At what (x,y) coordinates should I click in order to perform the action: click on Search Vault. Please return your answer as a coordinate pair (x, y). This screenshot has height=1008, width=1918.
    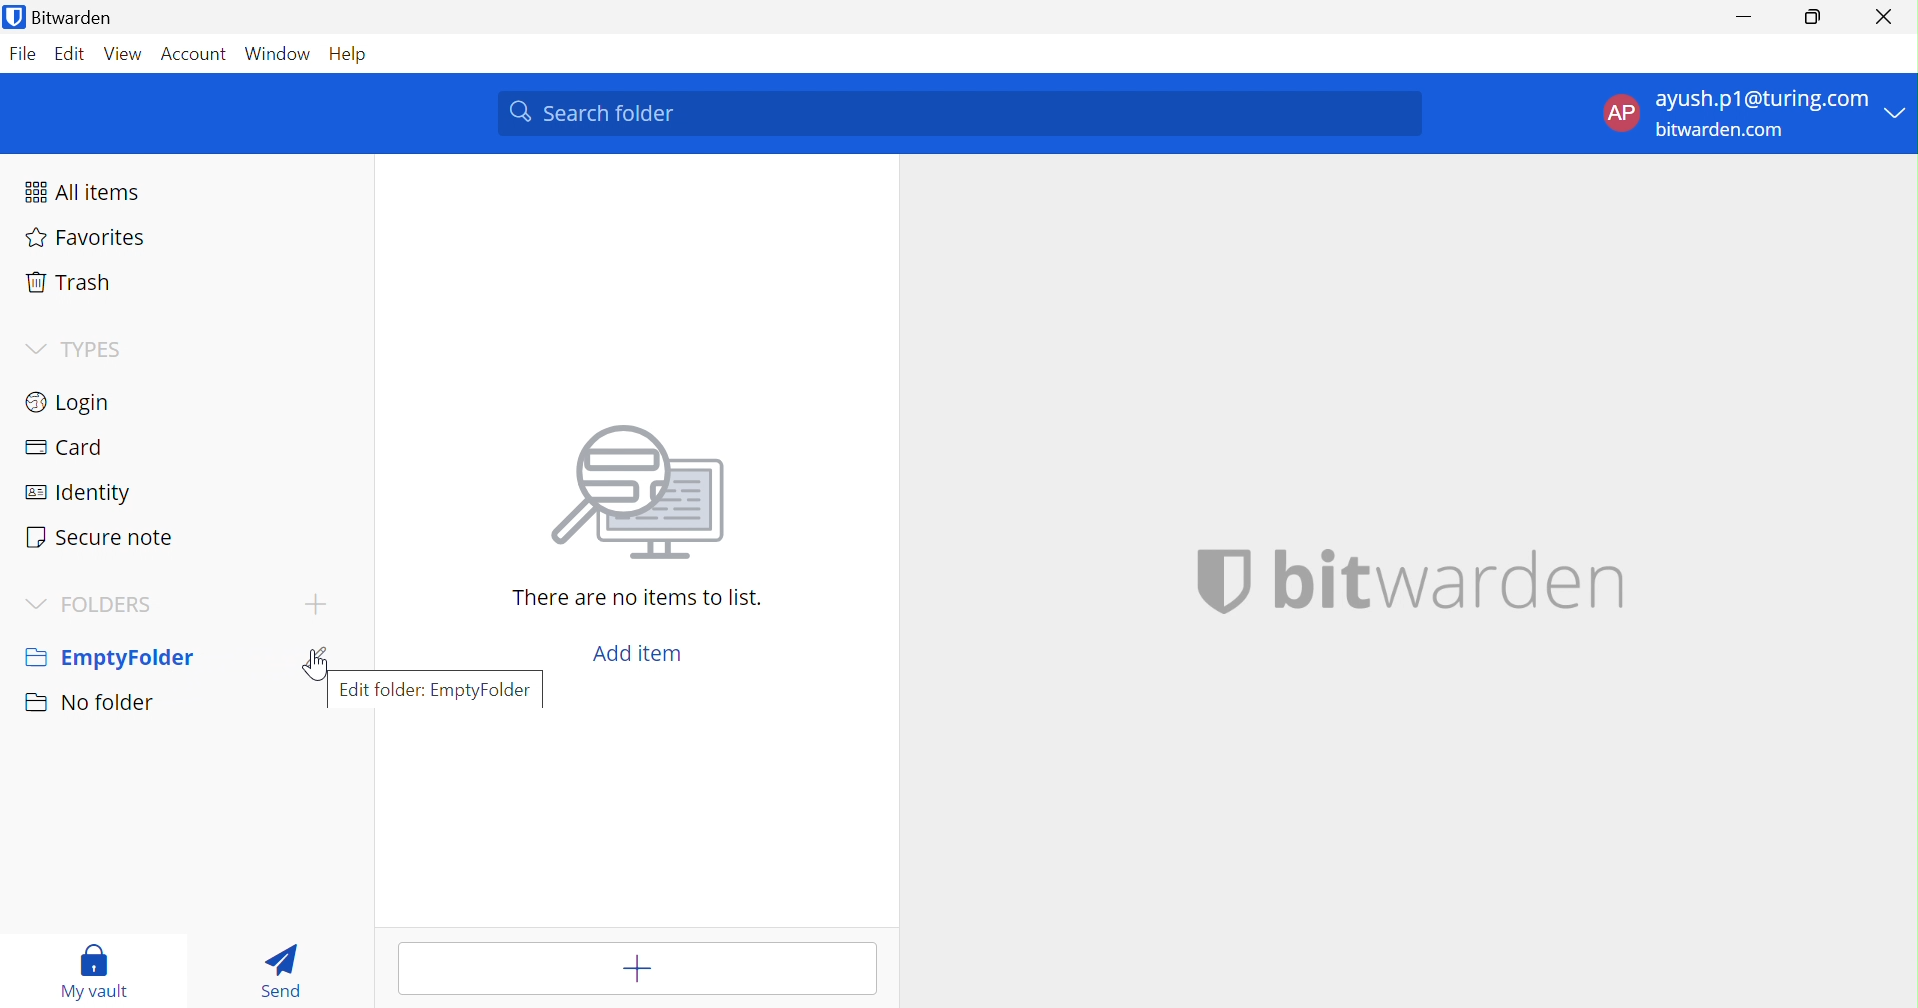
    Looking at the image, I should click on (960, 114).